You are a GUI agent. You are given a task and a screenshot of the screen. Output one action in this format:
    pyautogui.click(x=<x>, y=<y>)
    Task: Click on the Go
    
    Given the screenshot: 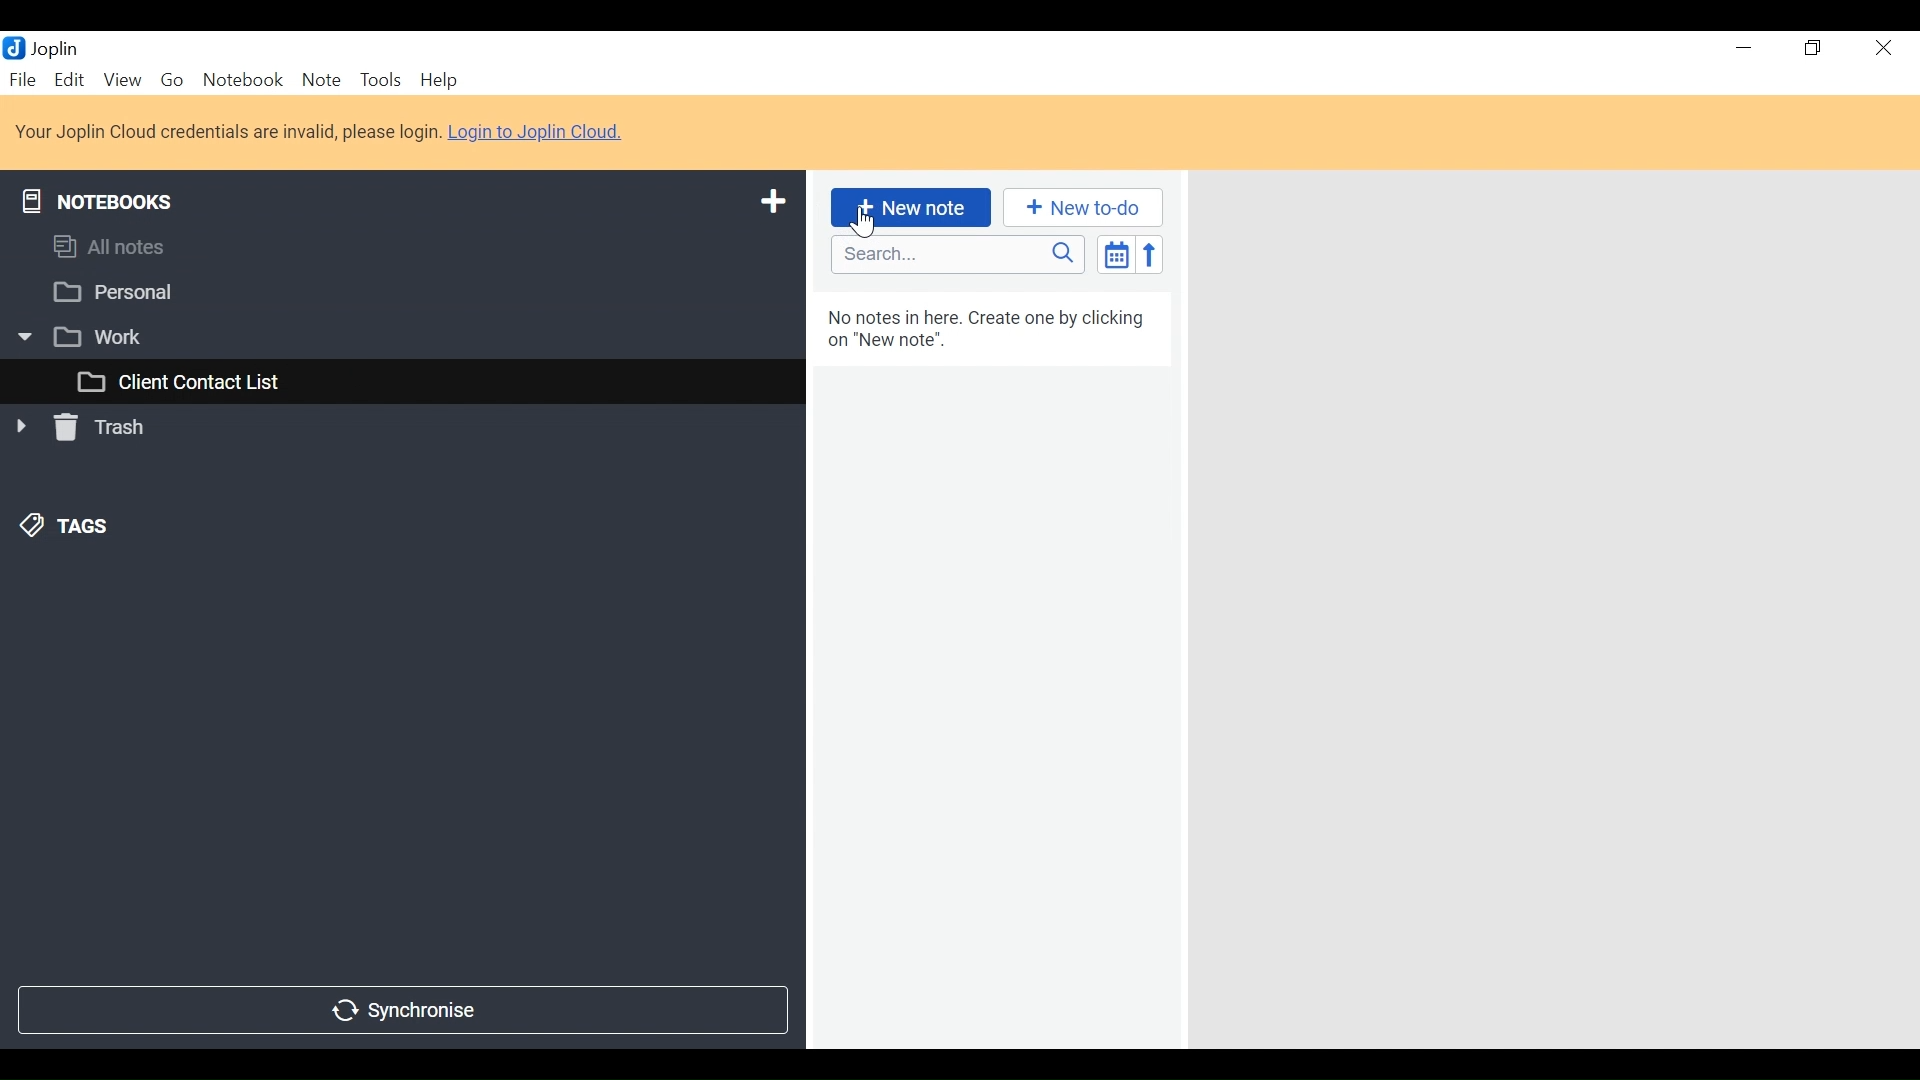 What is the action you would take?
    pyautogui.click(x=171, y=81)
    